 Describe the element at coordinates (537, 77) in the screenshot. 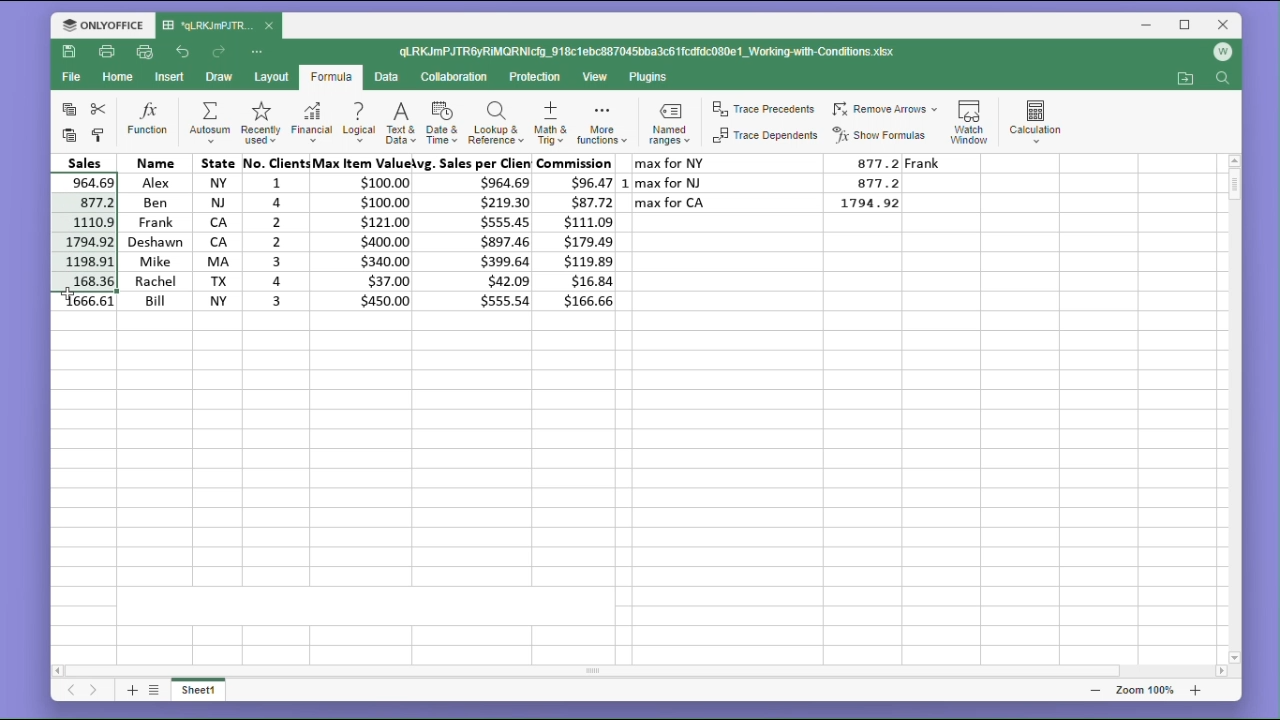

I see `protection` at that location.